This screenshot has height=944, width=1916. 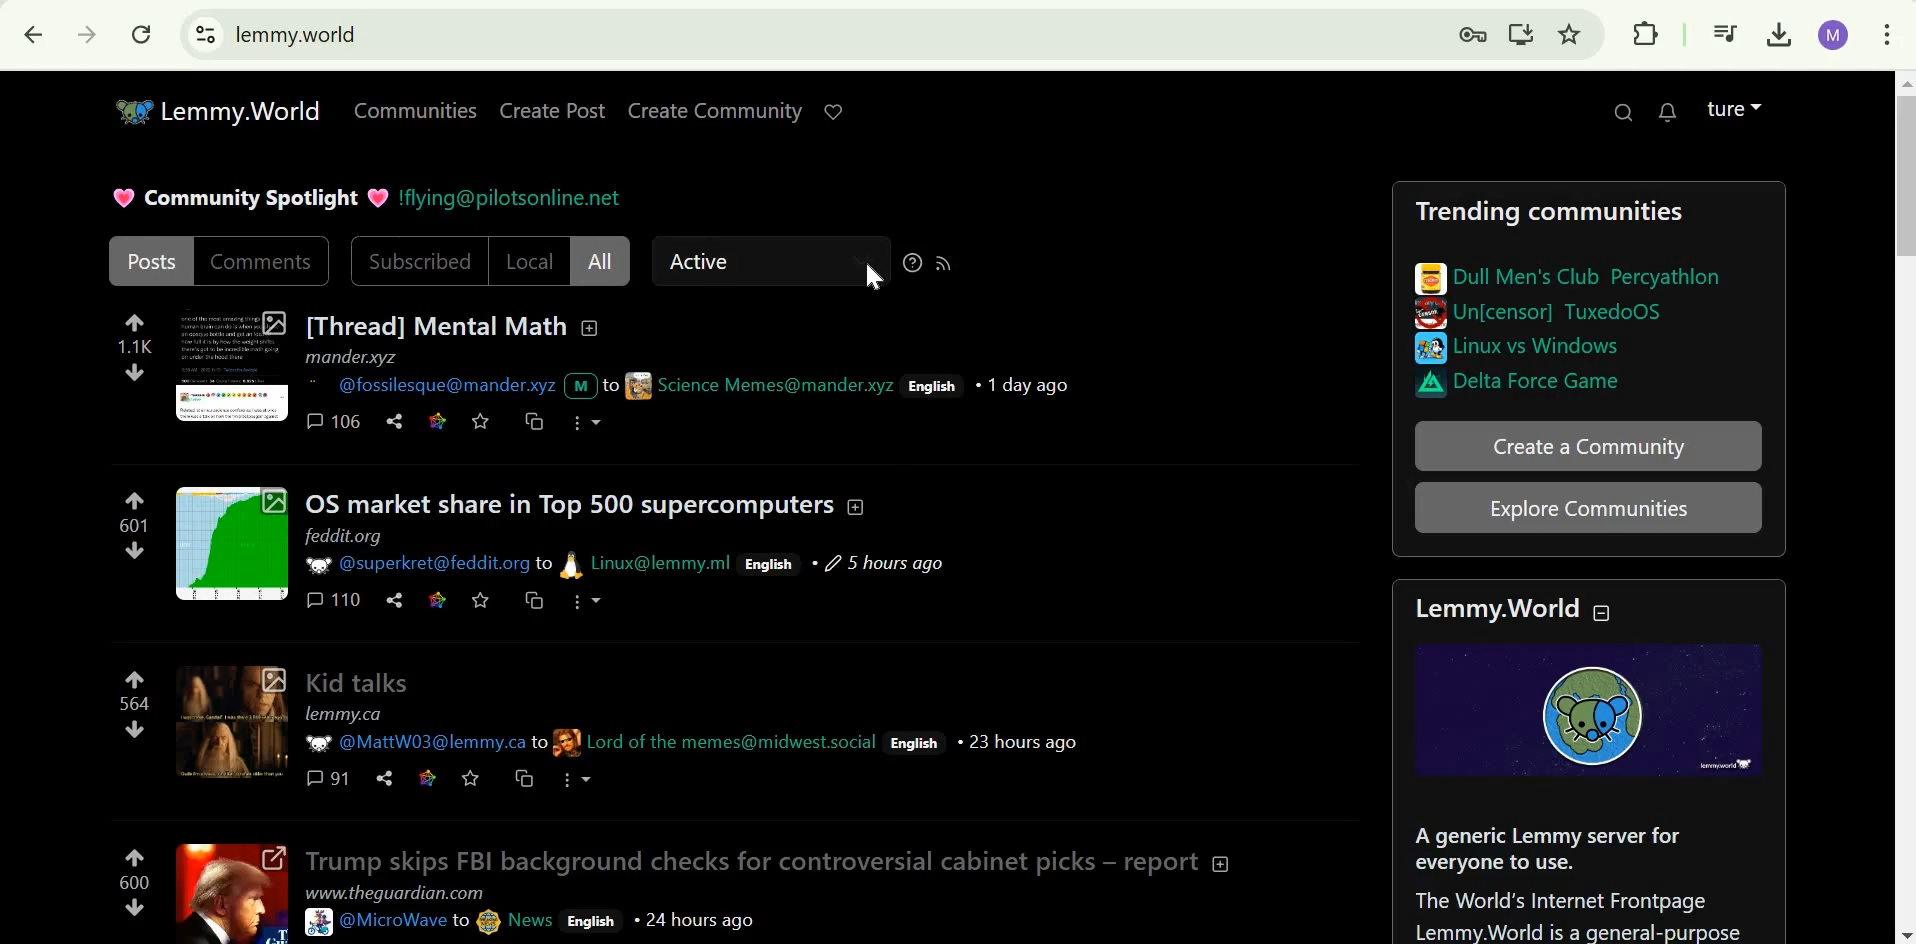 What do you see at coordinates (911, 743) in the screenshot?
I see `English` at bounding box center [911, 743].